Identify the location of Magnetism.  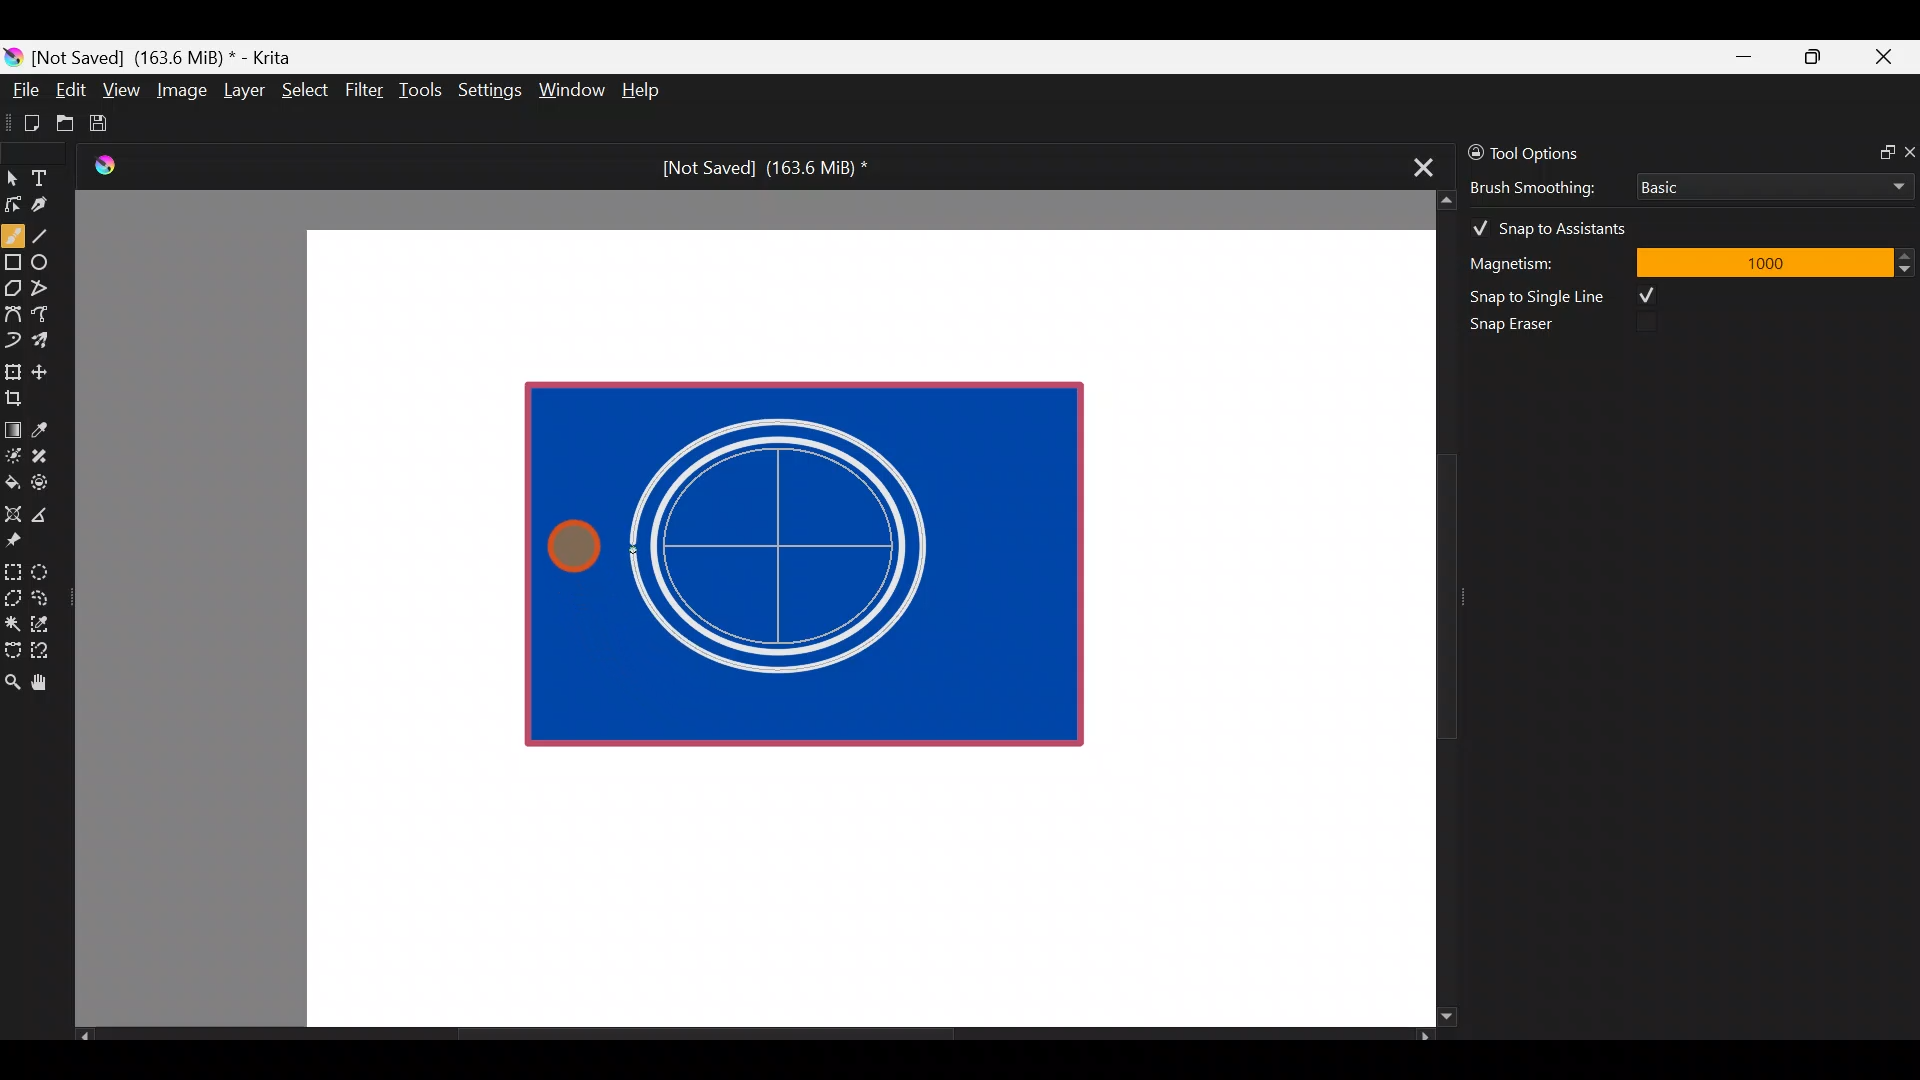
(1540, 260).